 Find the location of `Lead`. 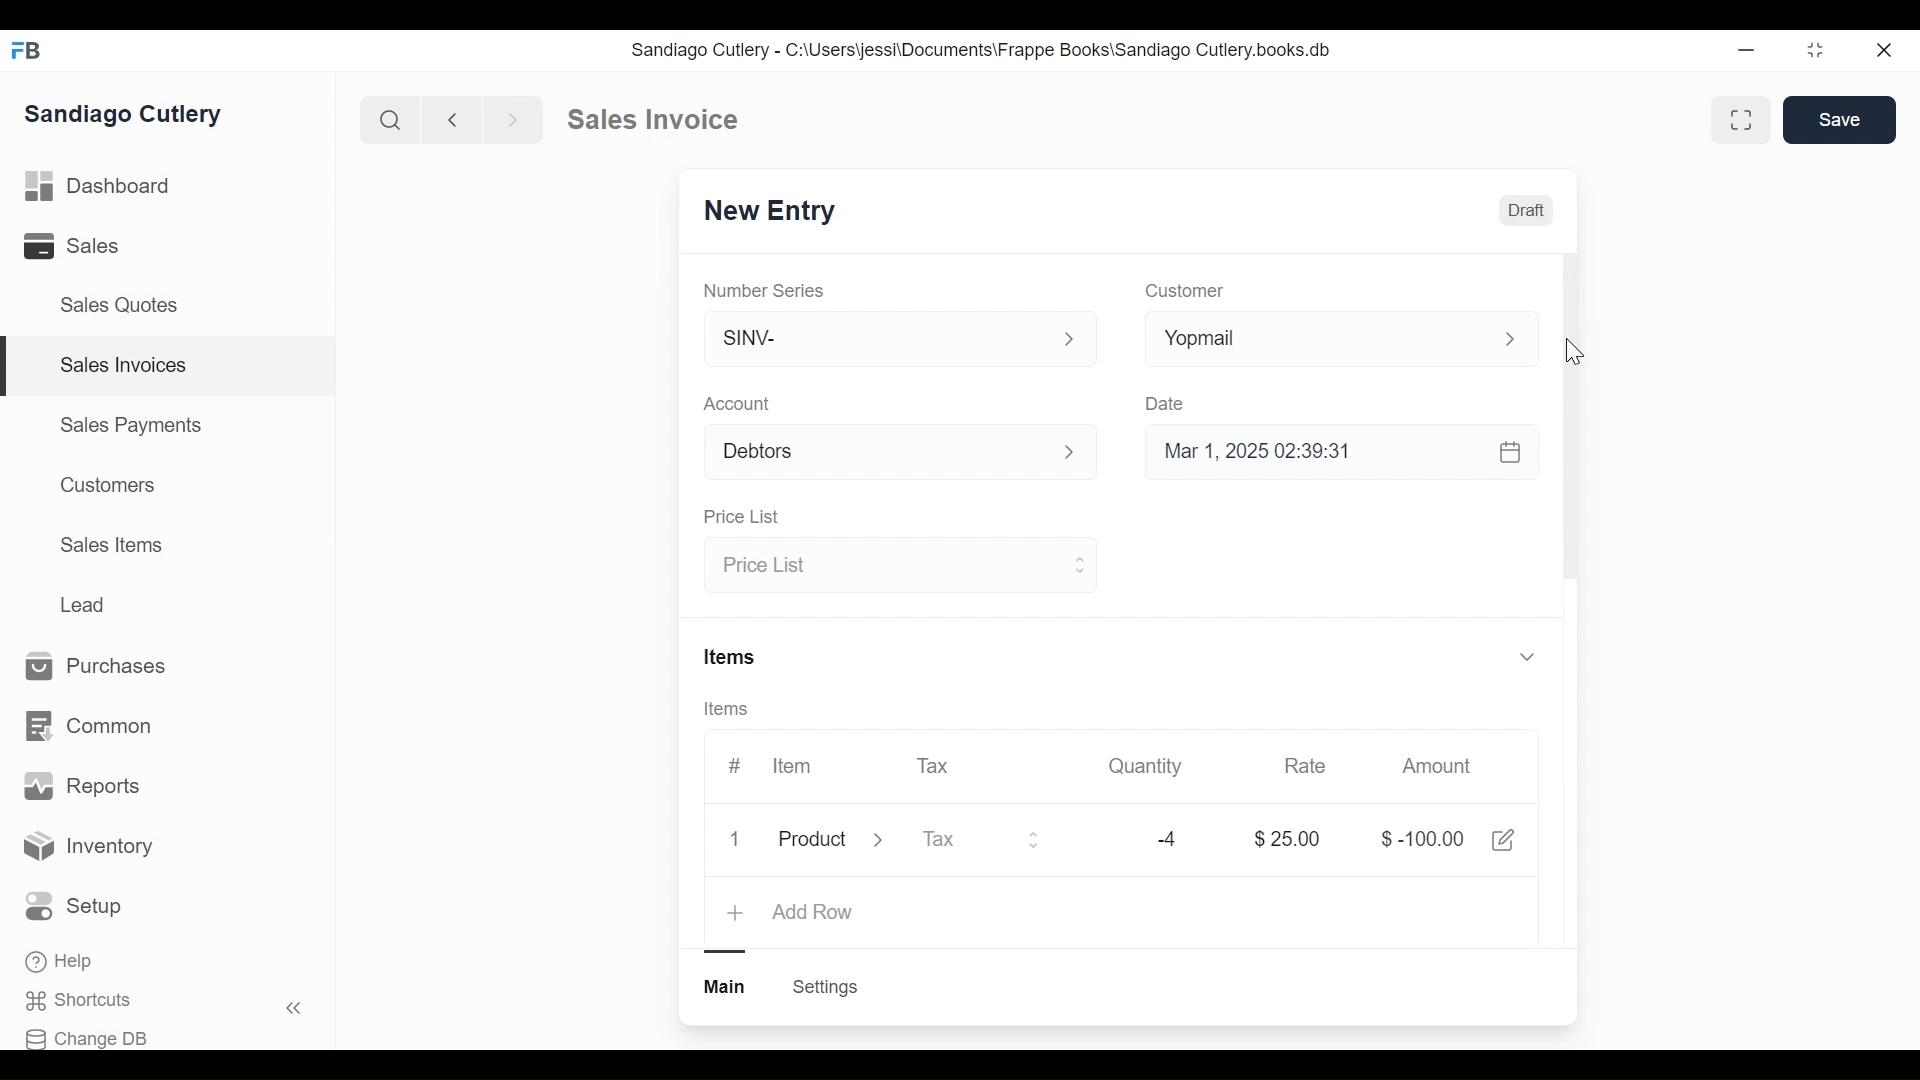

Lead is located at coordinates (84, 602).